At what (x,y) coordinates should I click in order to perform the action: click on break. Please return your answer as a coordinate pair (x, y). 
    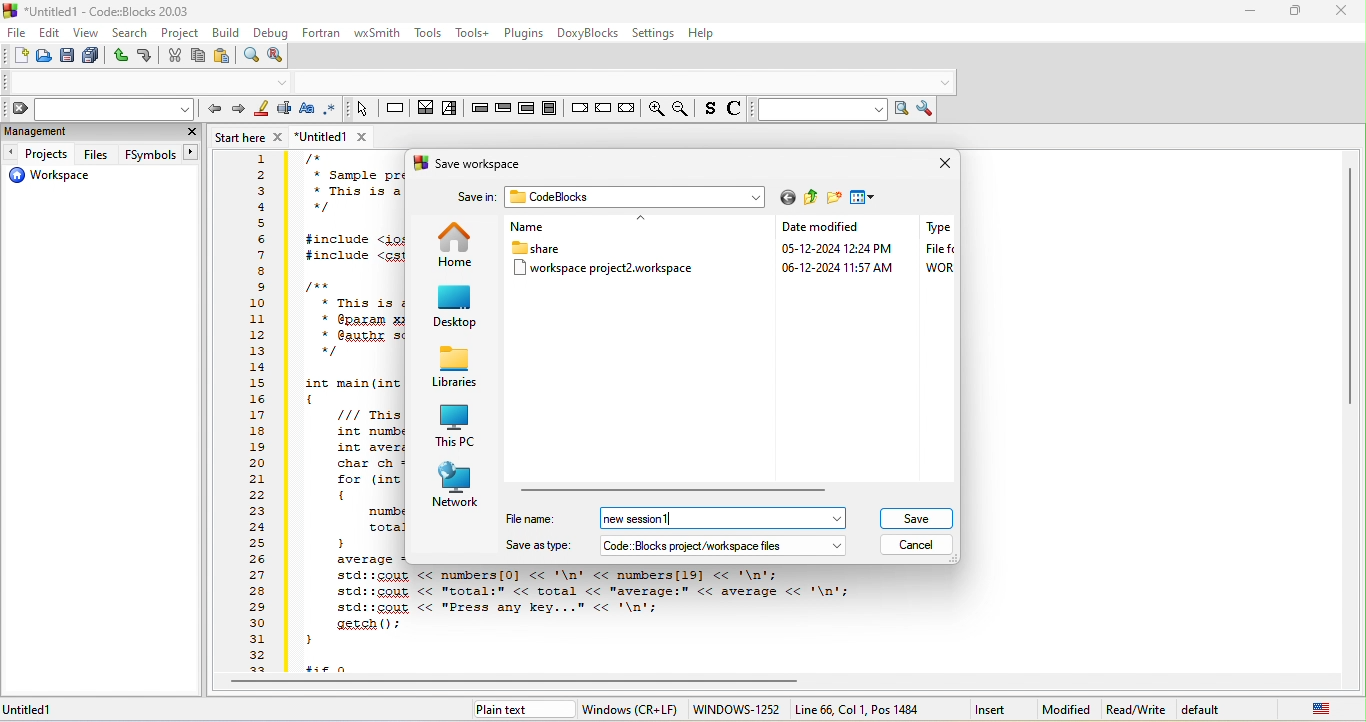
    Looking at the image, I should click on (578, 106).